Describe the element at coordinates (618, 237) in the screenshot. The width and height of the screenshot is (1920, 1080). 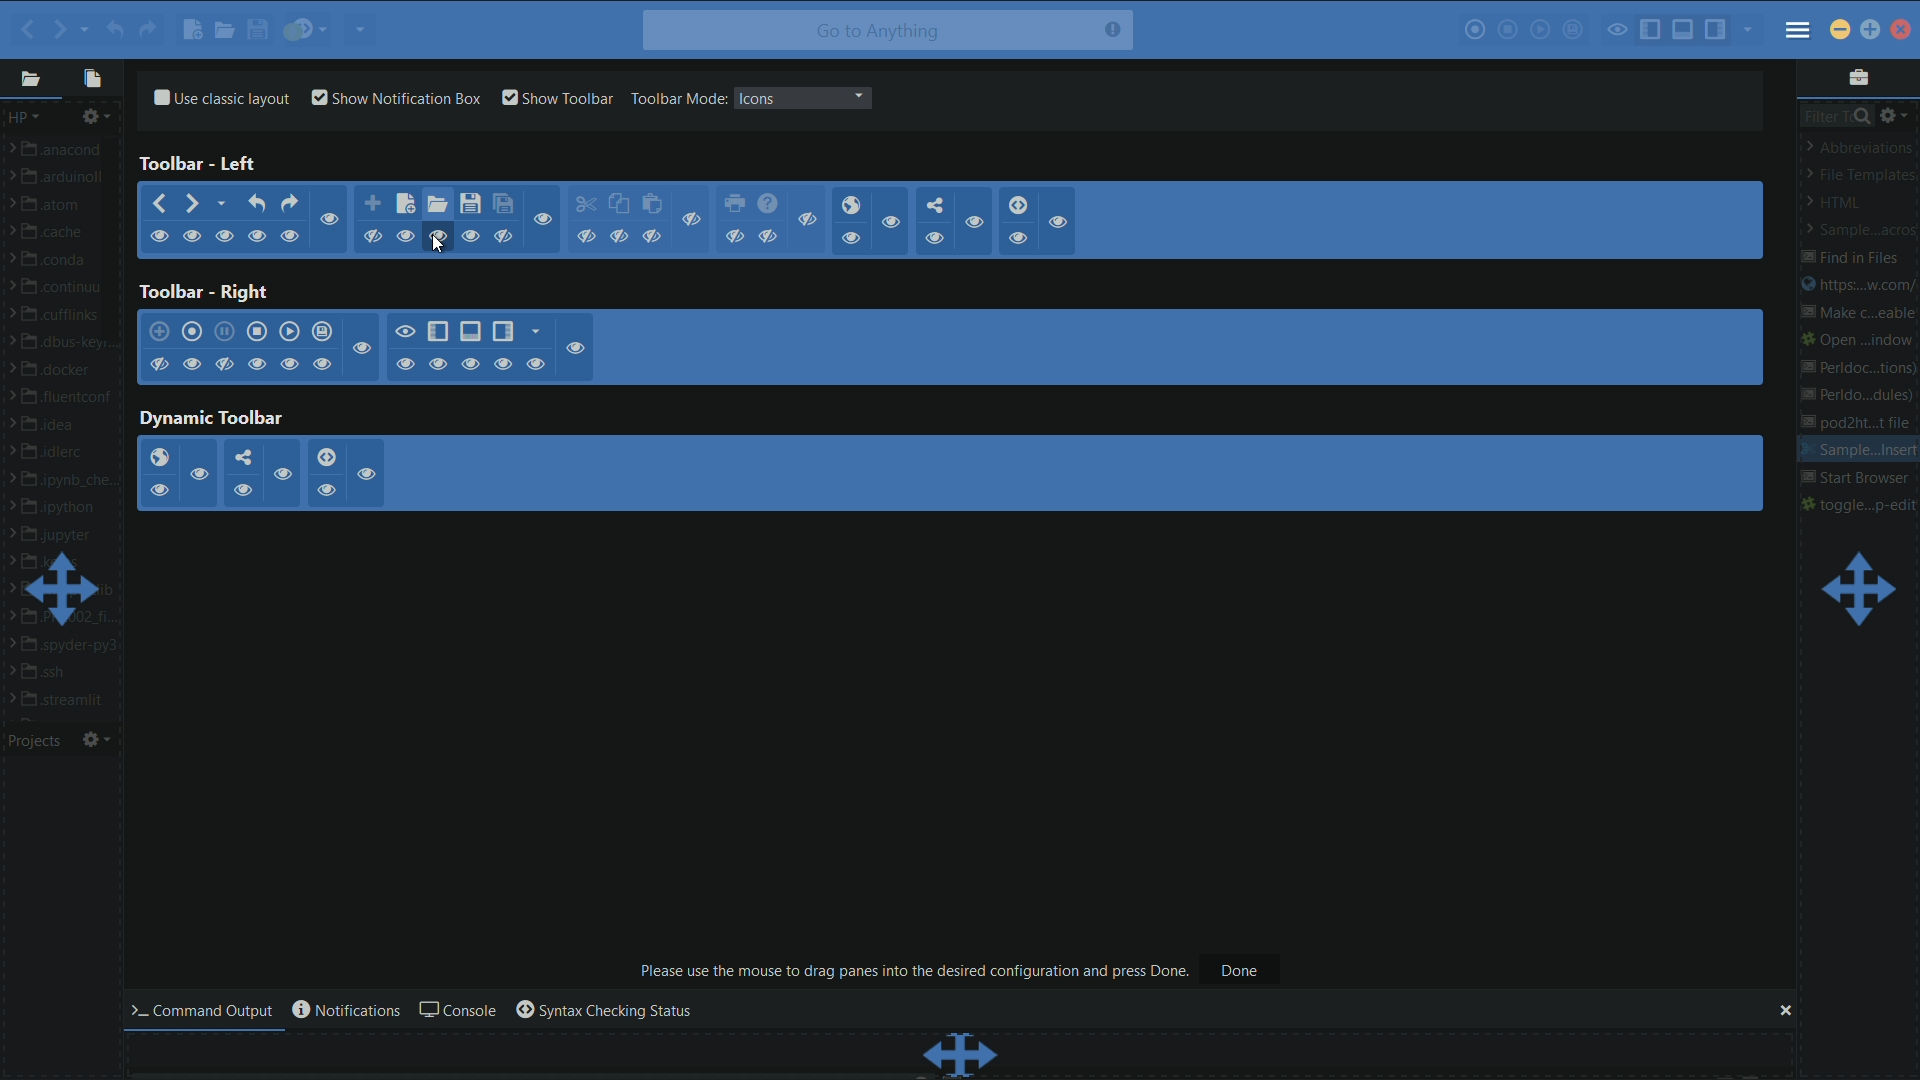
I see `show/hide` at that location.